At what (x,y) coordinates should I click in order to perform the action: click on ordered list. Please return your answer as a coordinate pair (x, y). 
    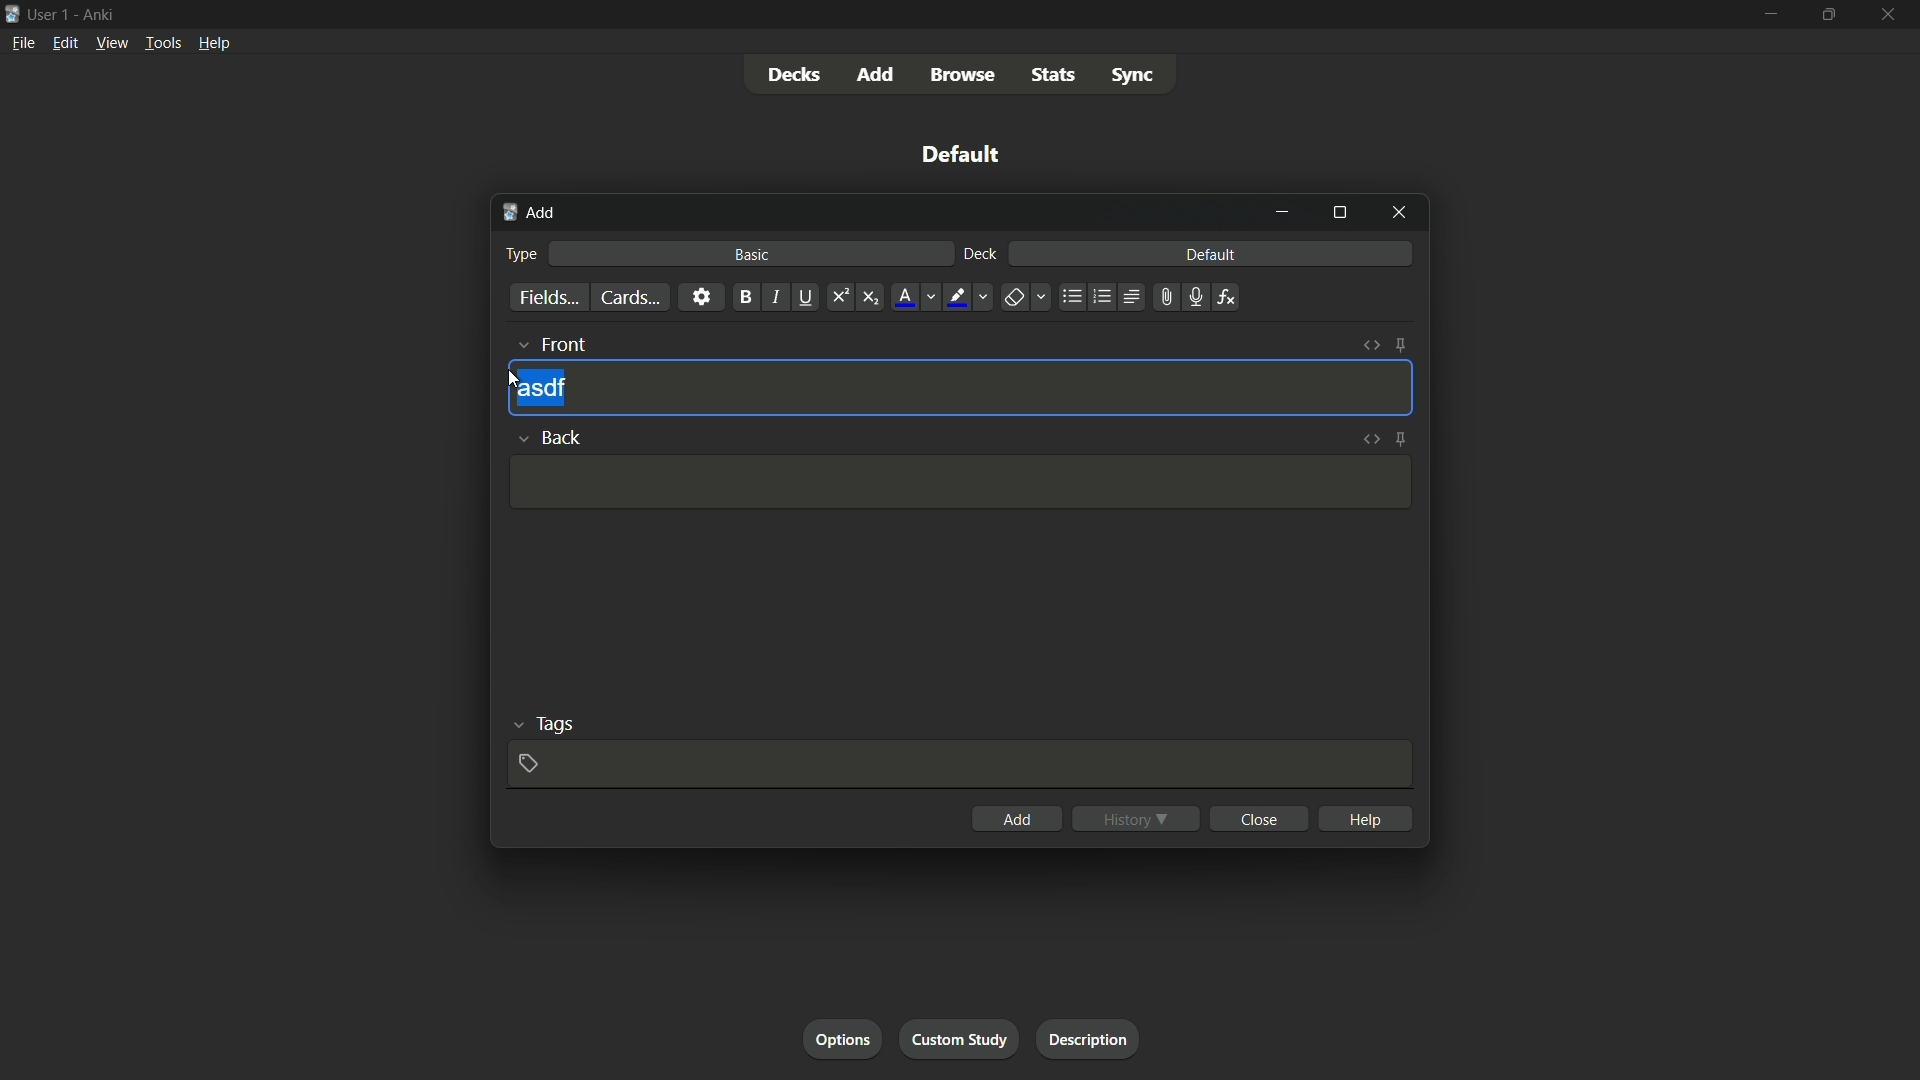
    Looking at the image, I should click on (1102, 298).